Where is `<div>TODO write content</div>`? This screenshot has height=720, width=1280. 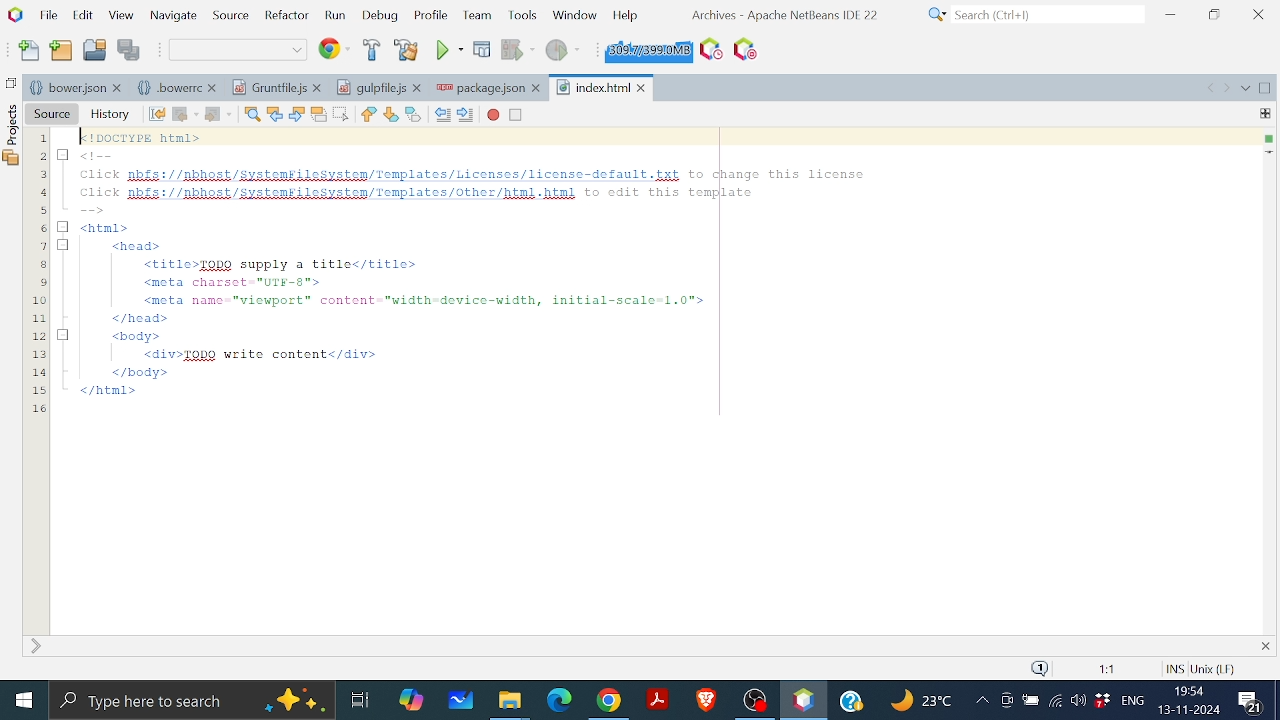 <div>TODO write content</div> is located at coordinates (263, 353).